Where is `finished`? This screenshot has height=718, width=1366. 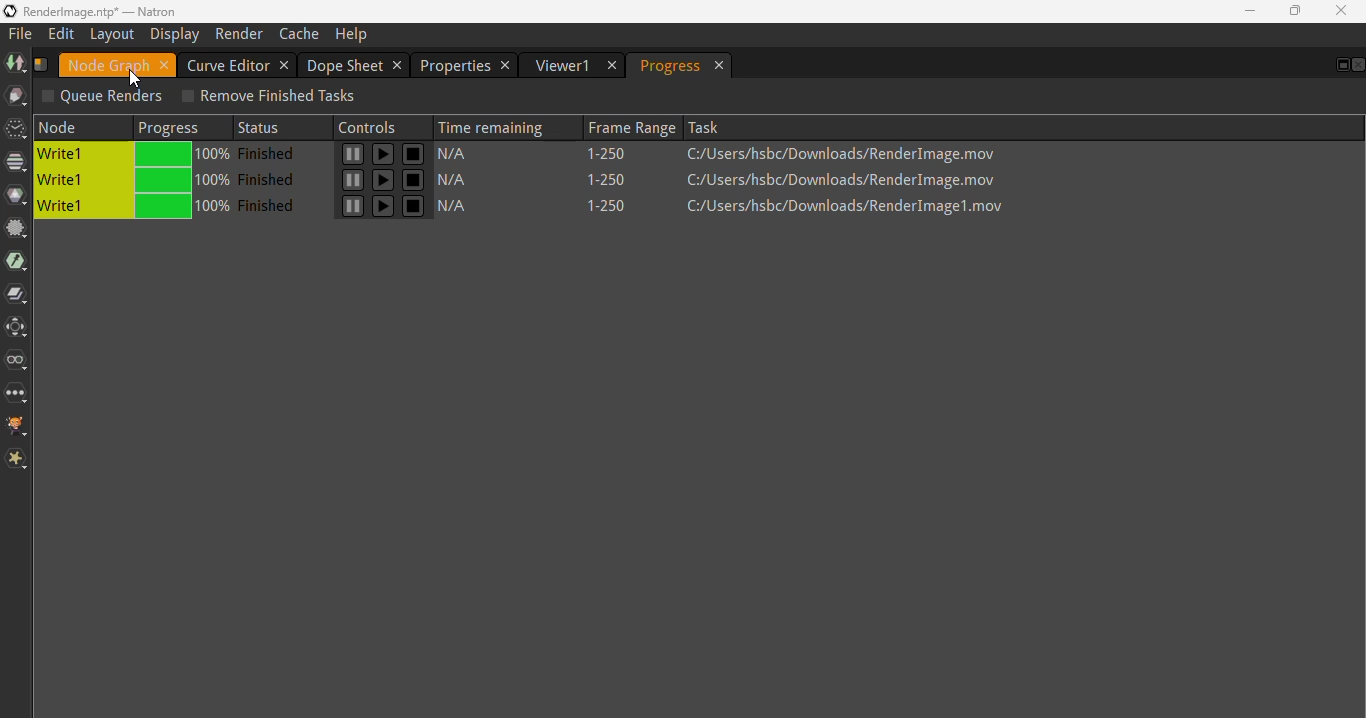 finished is located at coordinates (271, 154).